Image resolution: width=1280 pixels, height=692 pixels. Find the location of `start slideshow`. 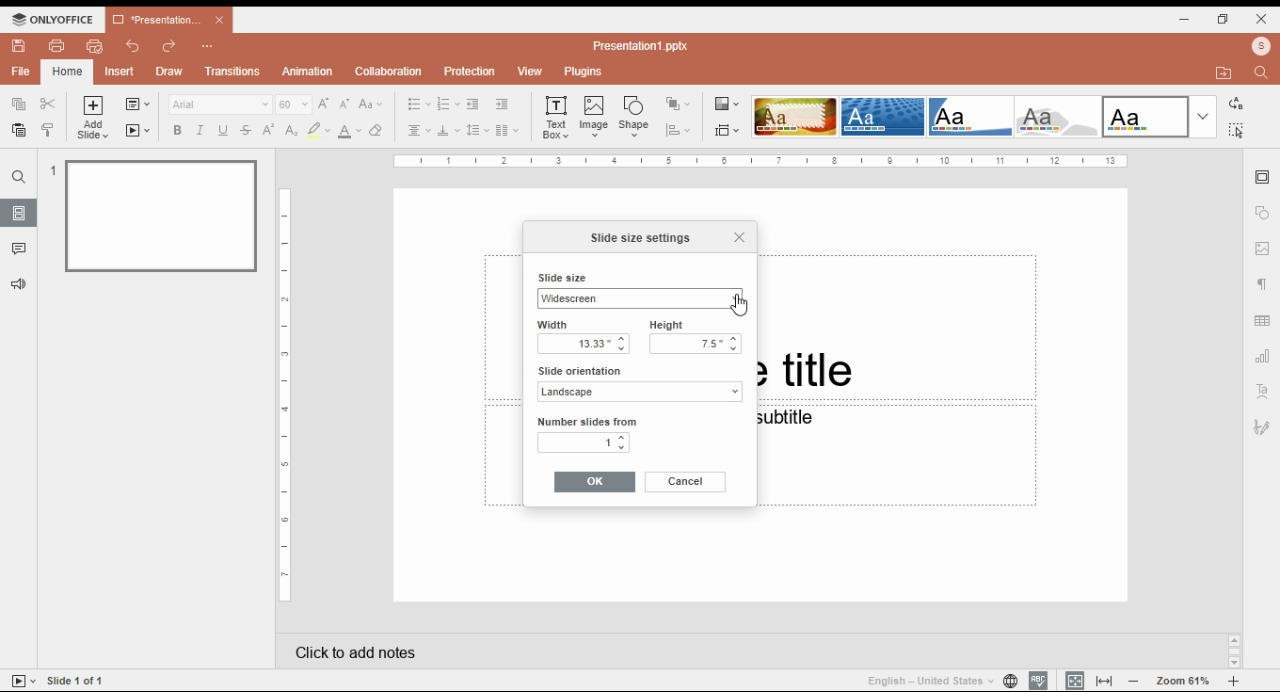

start slideshow is located at coordinates (138, 131).